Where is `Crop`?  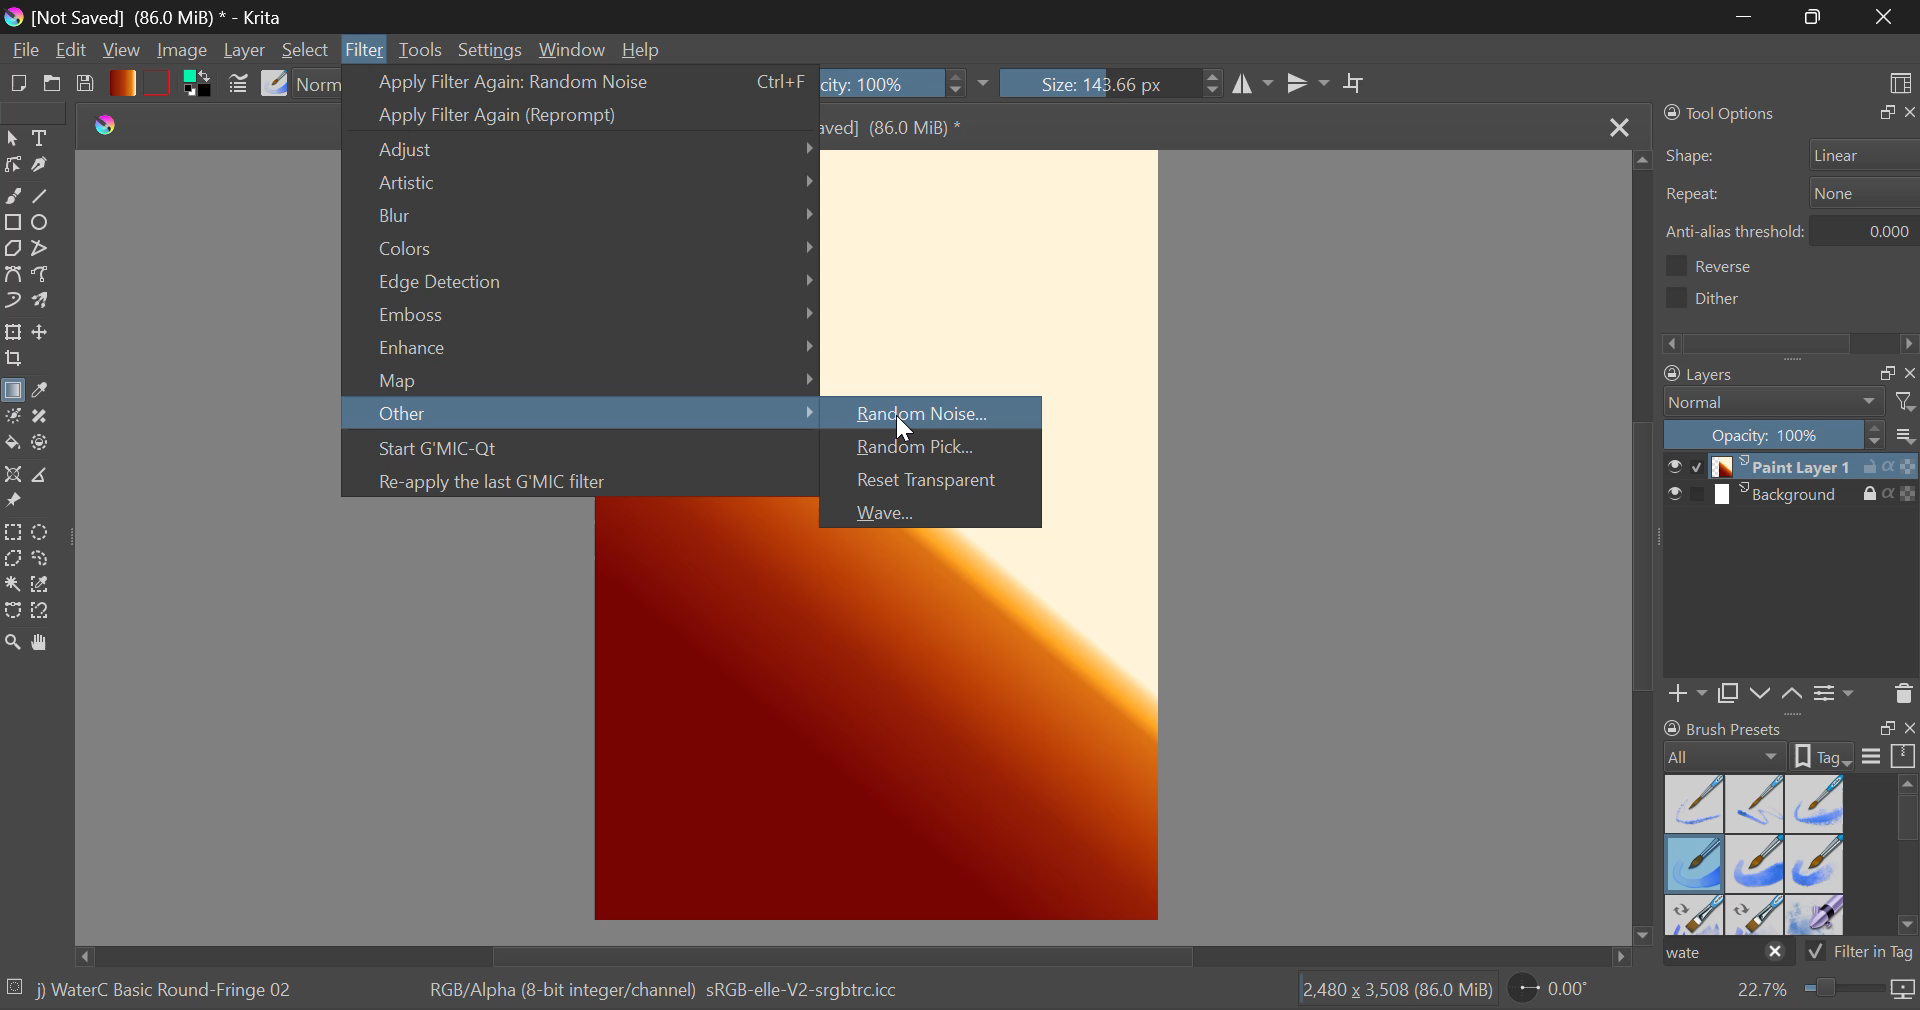 Crop is located at coordinates (13, 361).